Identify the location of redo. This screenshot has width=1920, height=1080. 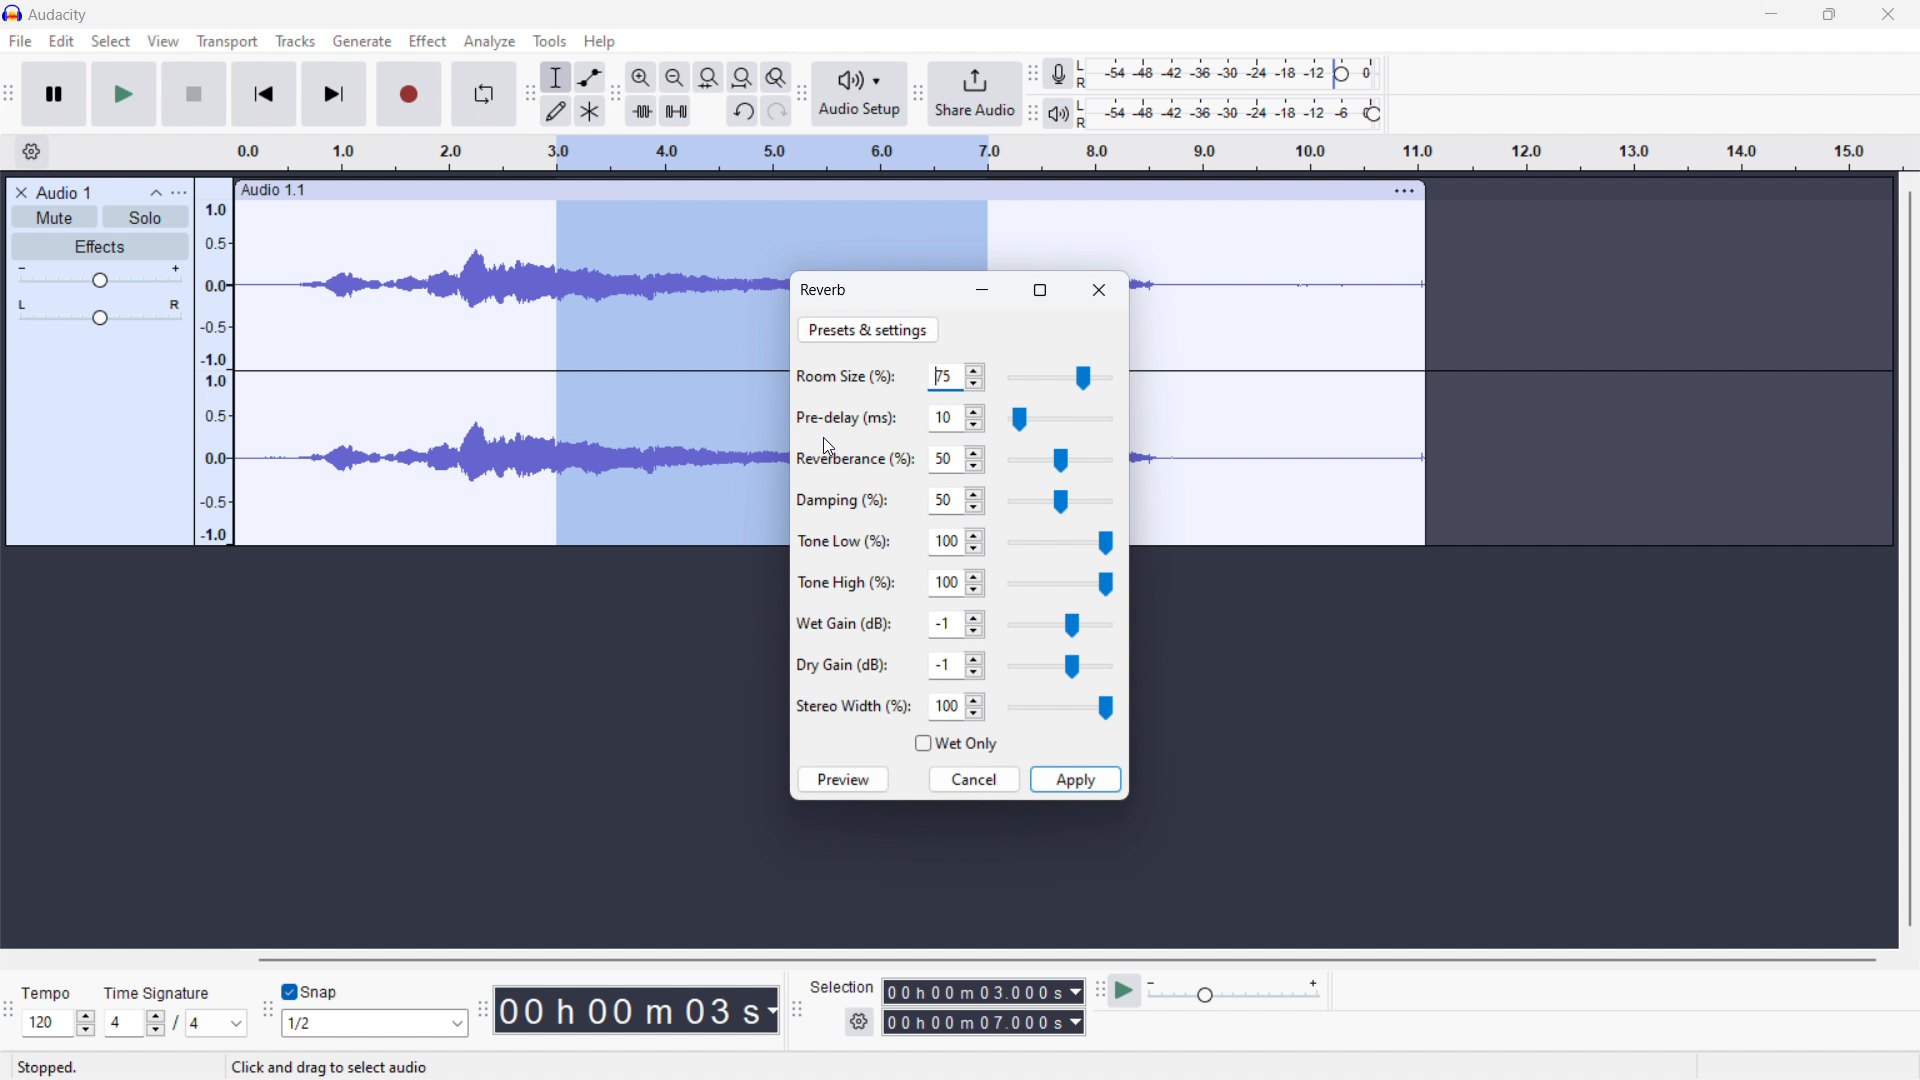
(777, 110).